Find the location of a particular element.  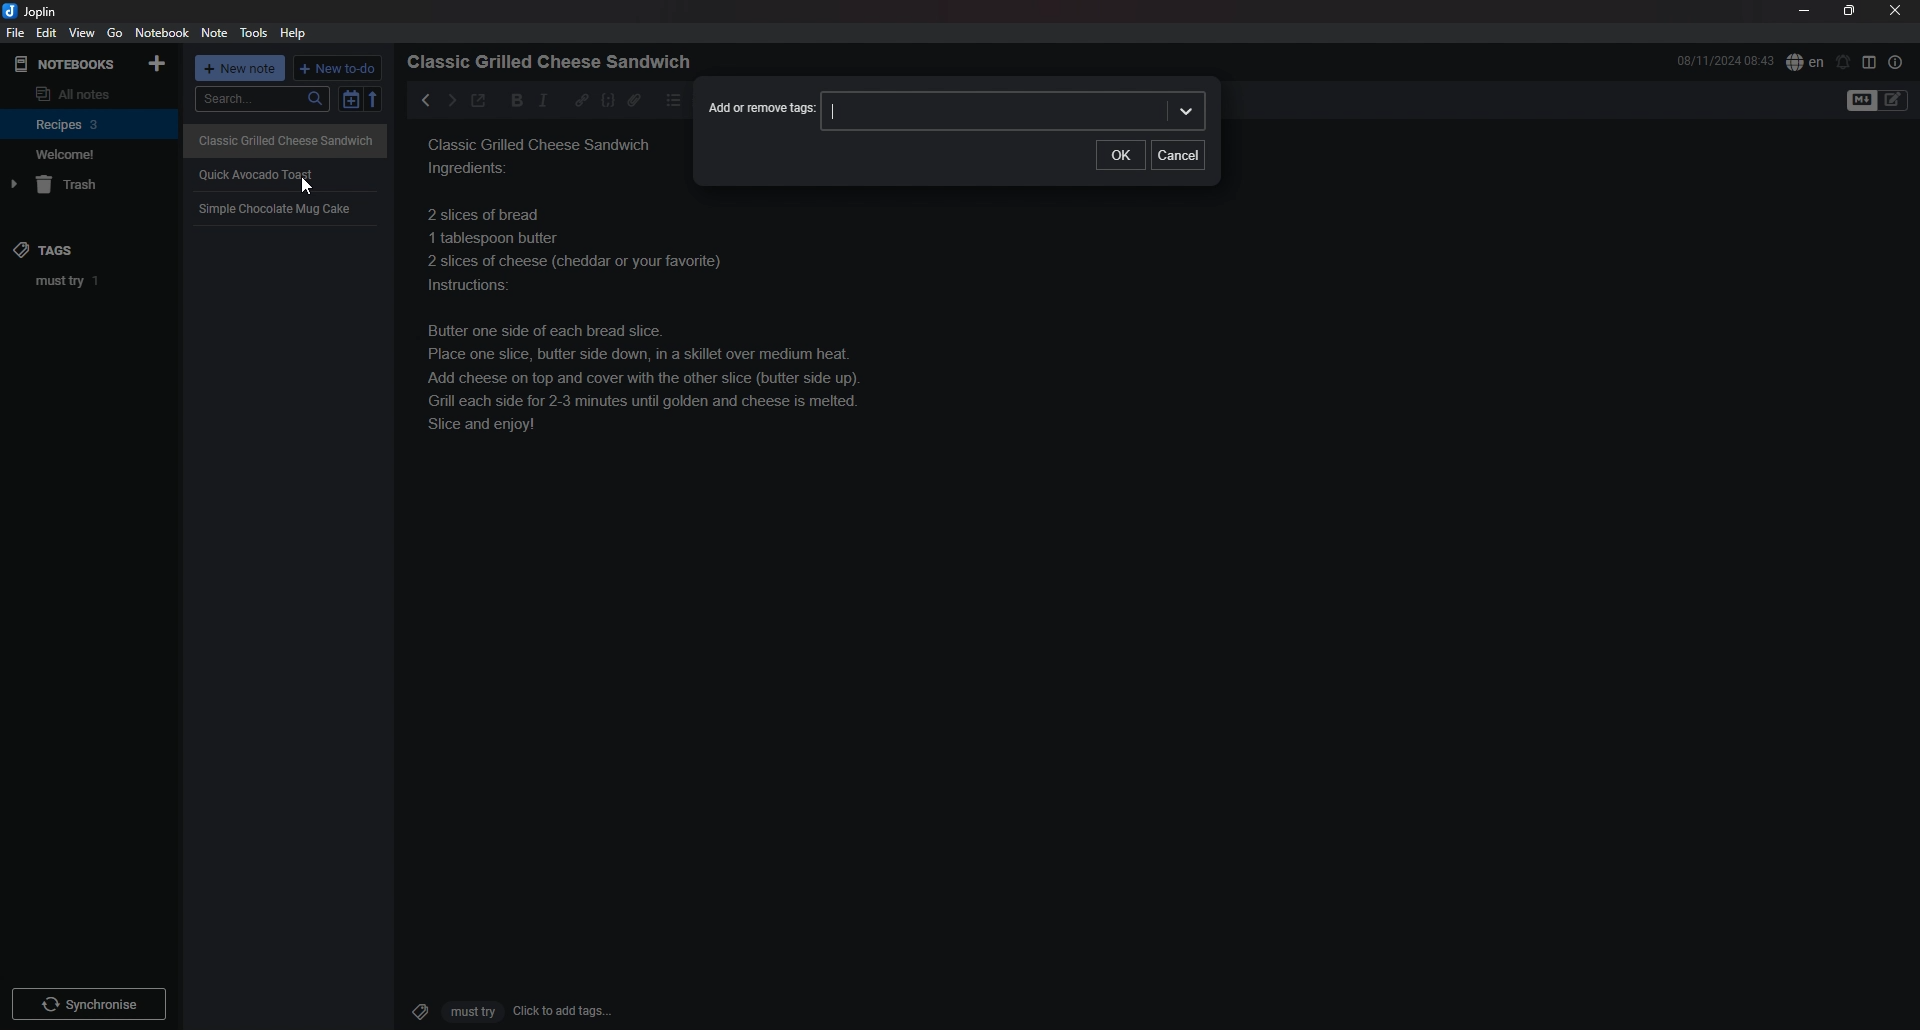

go is located at coordinates (116, 32).